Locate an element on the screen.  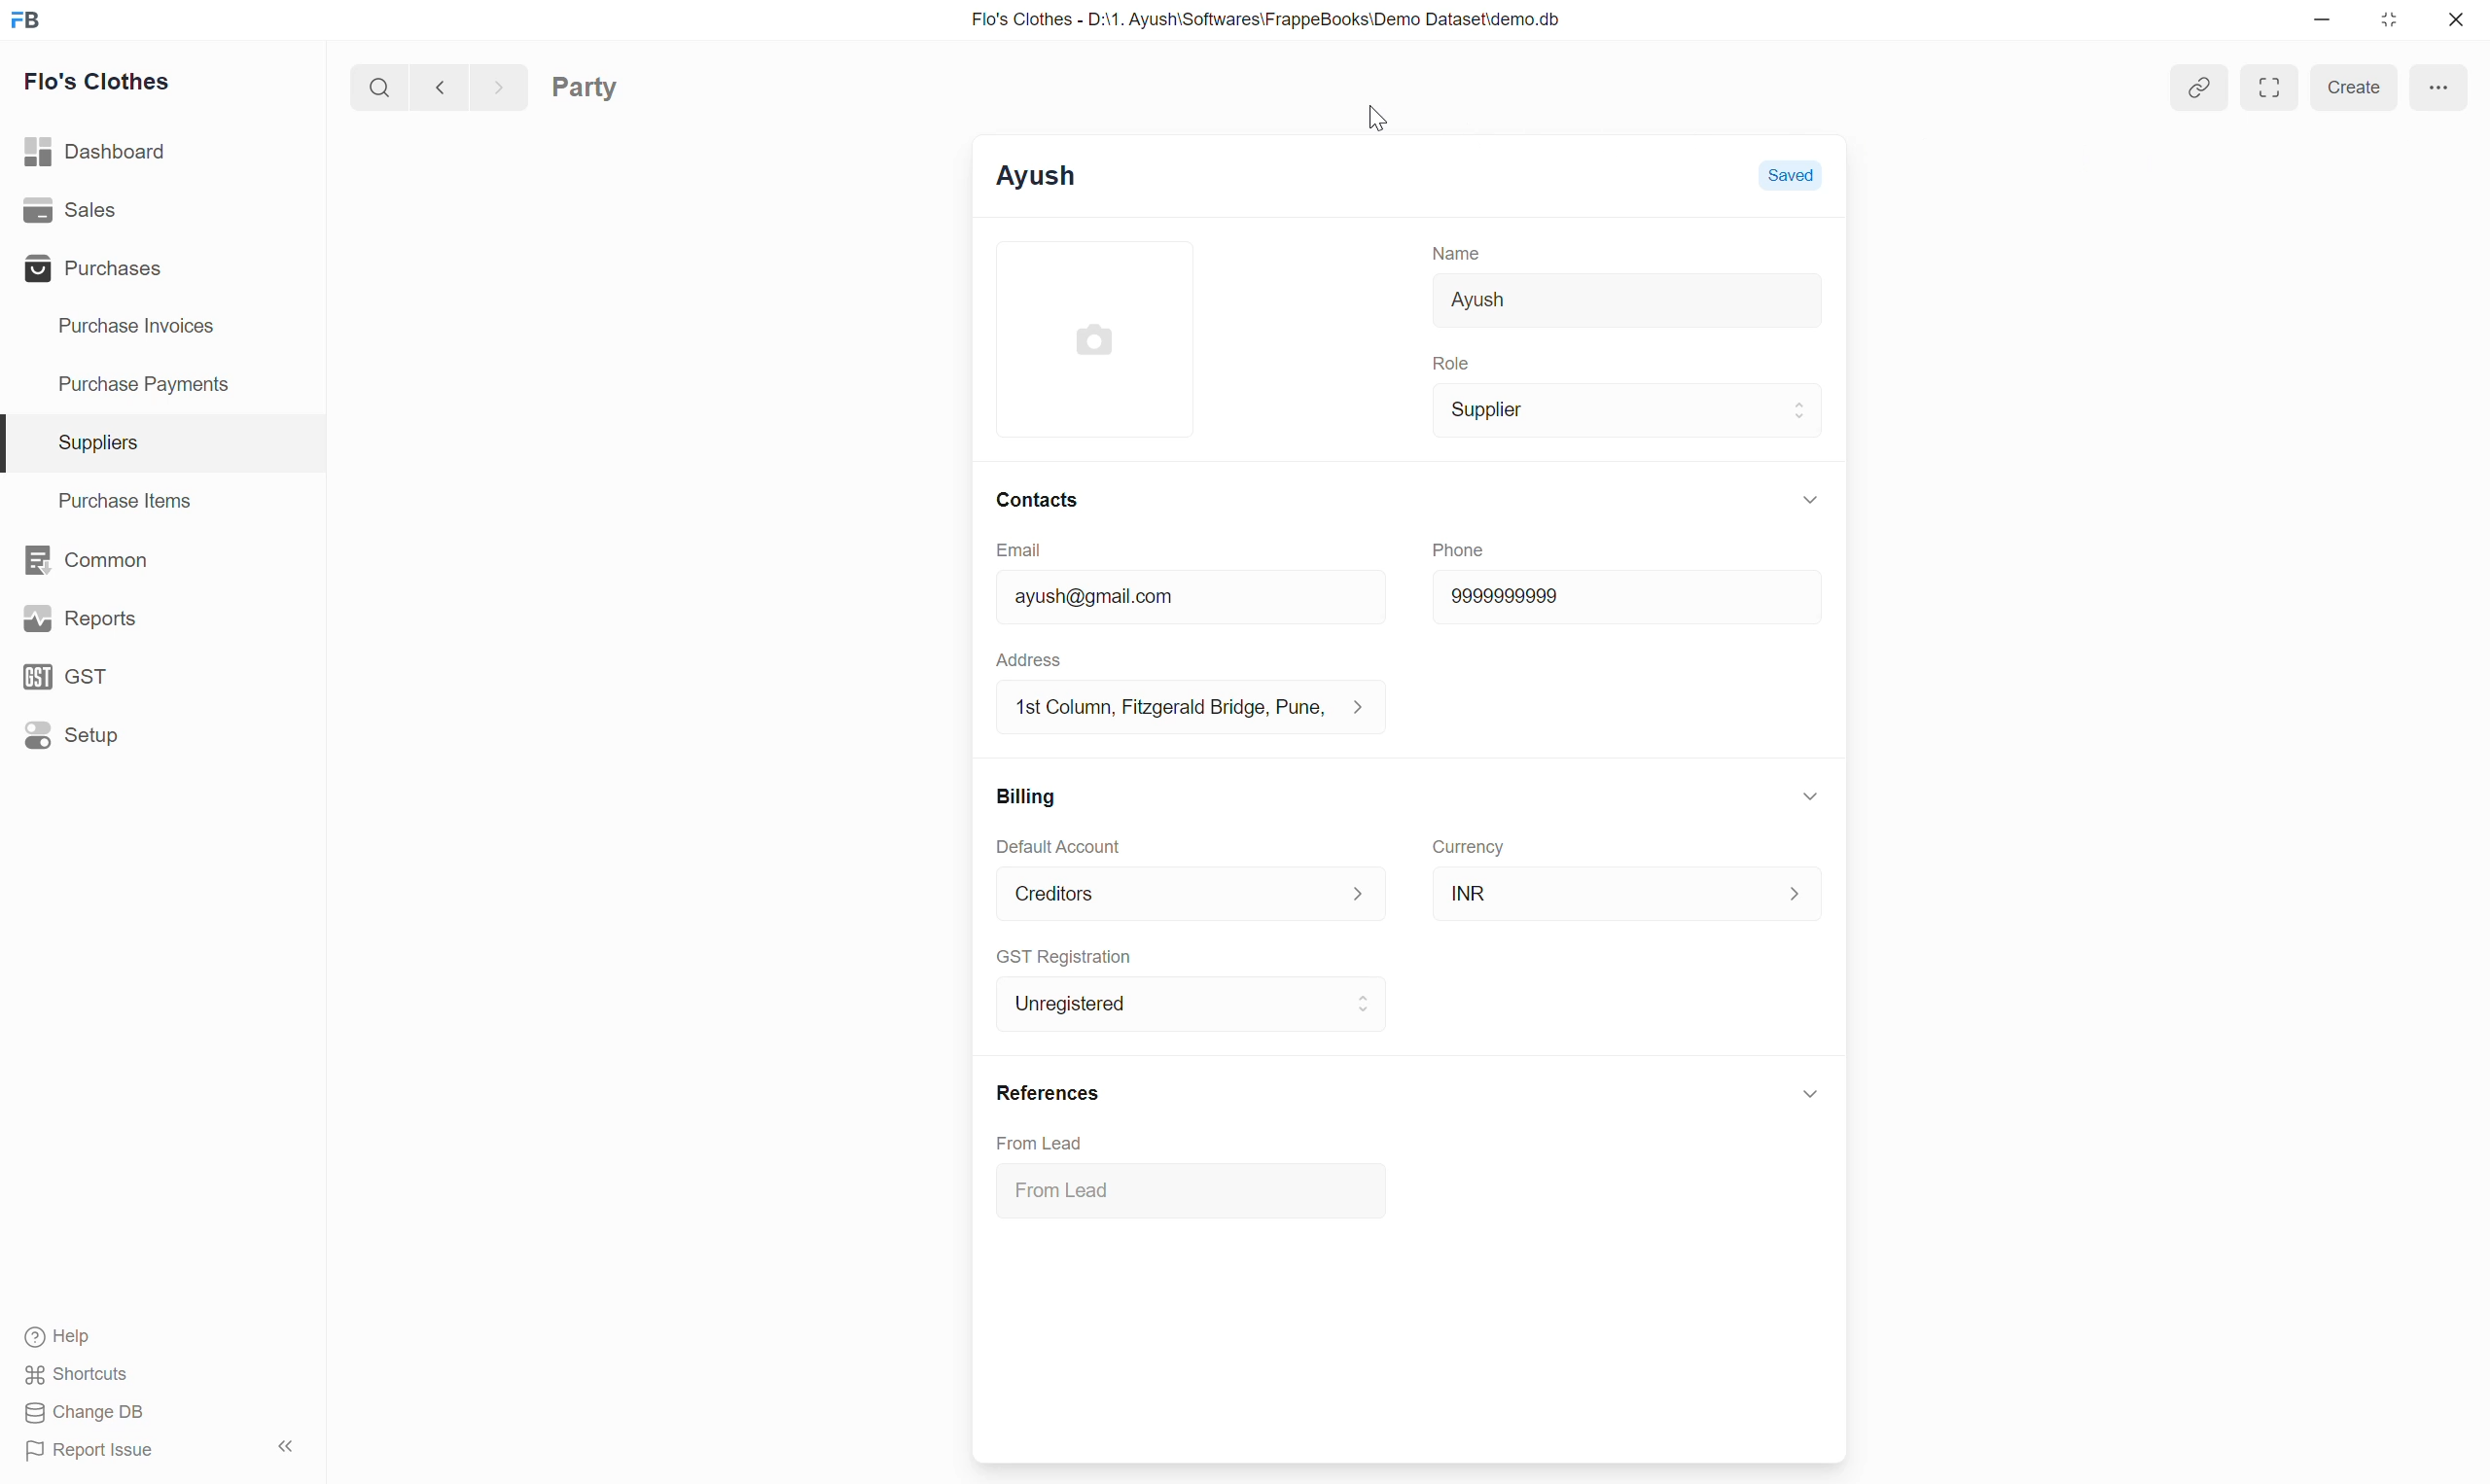
Default Account is located at coordinates (1060, 845).